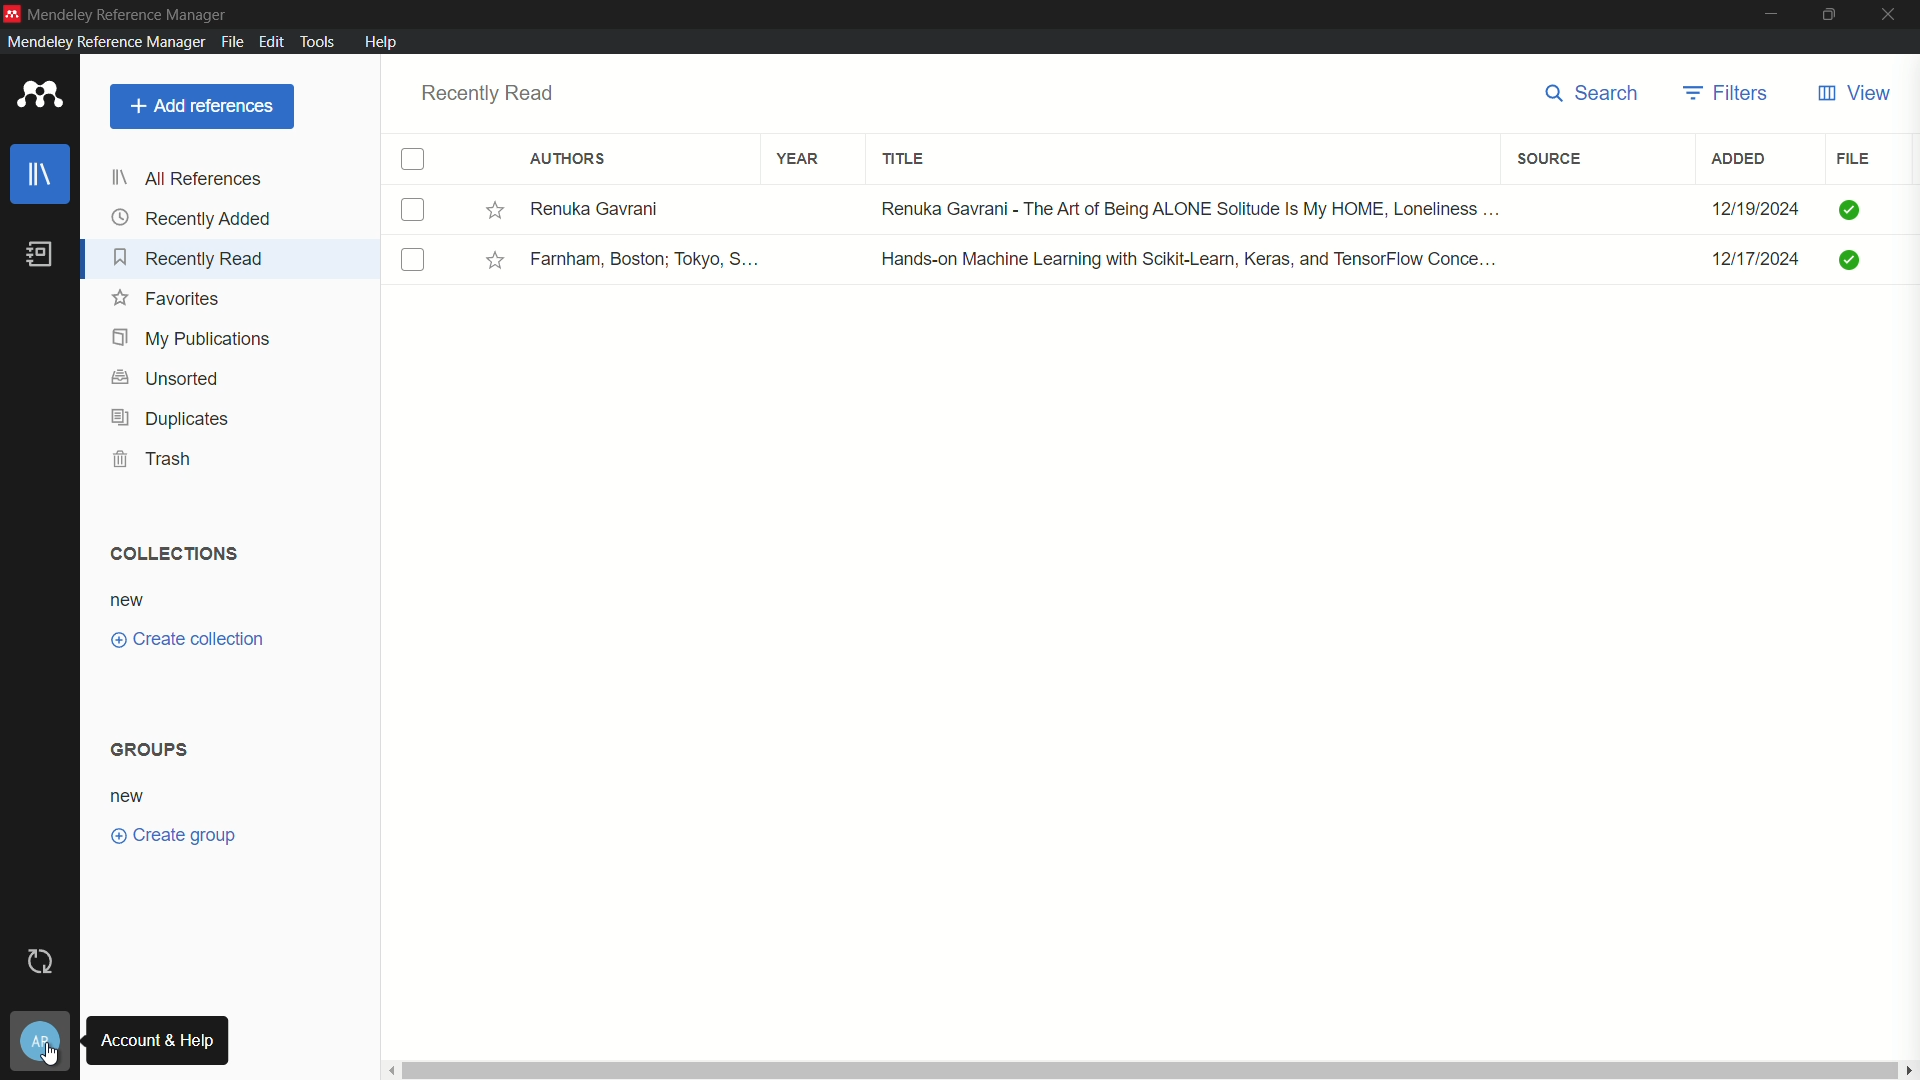  I want to click on tools menu, so click(319, 42).